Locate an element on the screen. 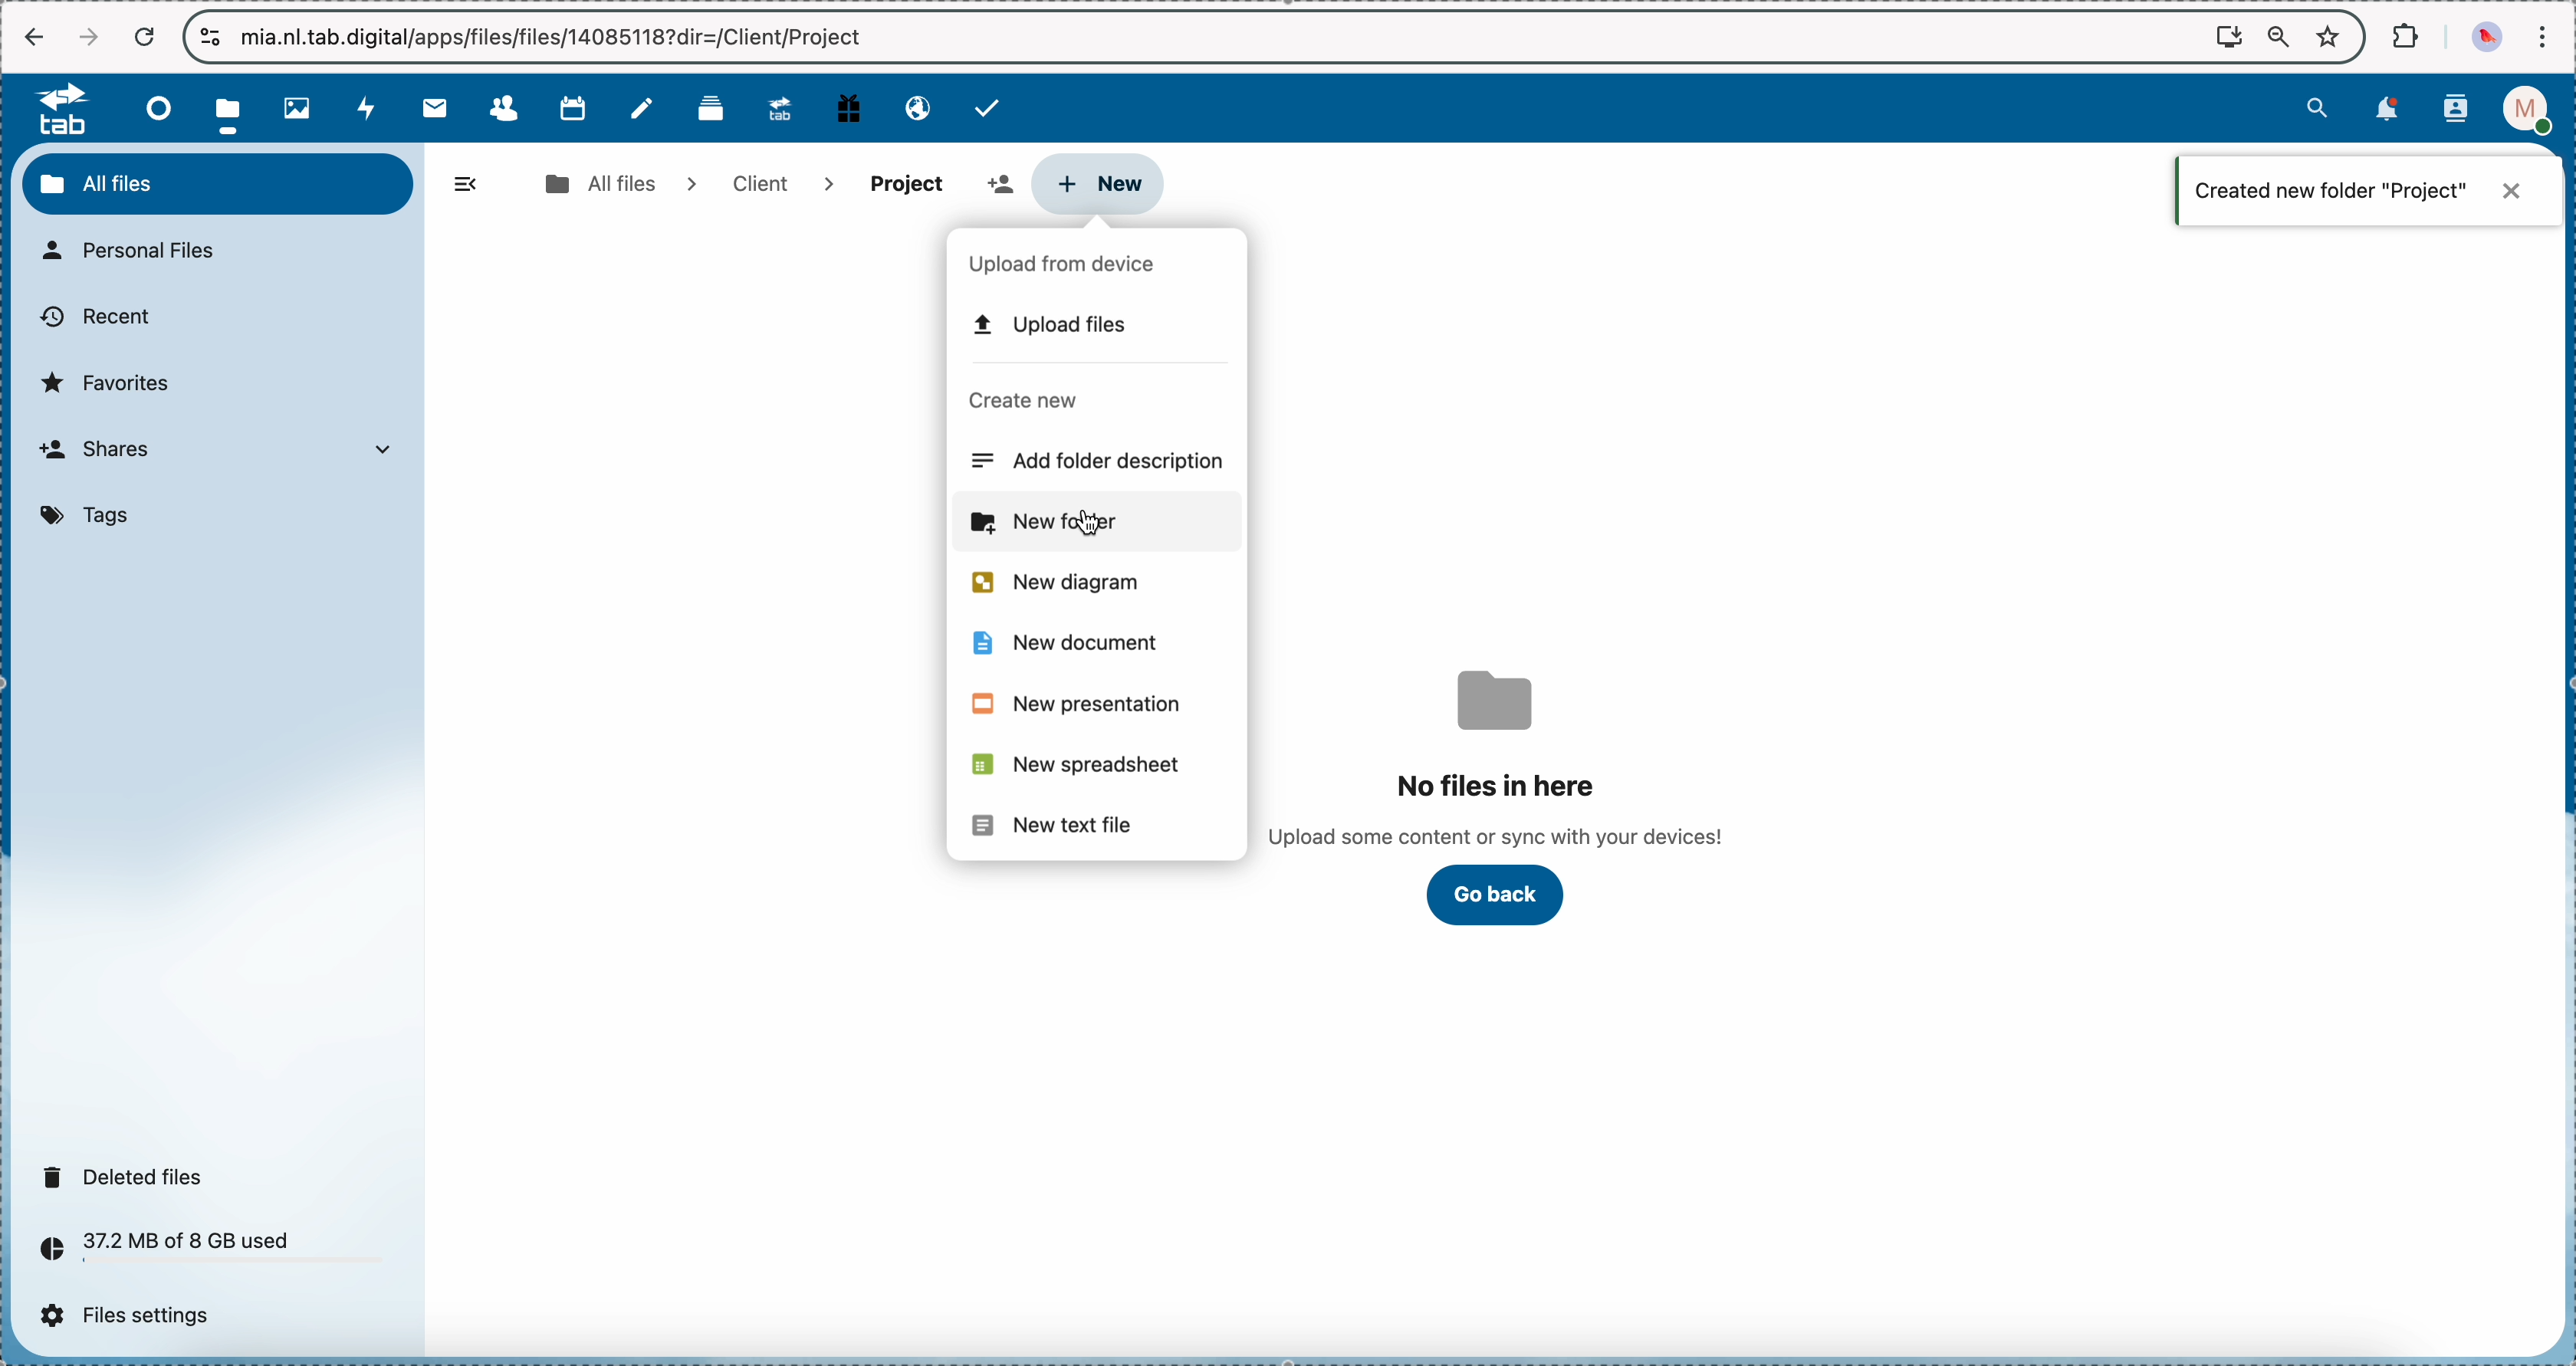 The width and height of the screenshot is (2576, 1366). no files in here is located at coordinates (1499, 758).